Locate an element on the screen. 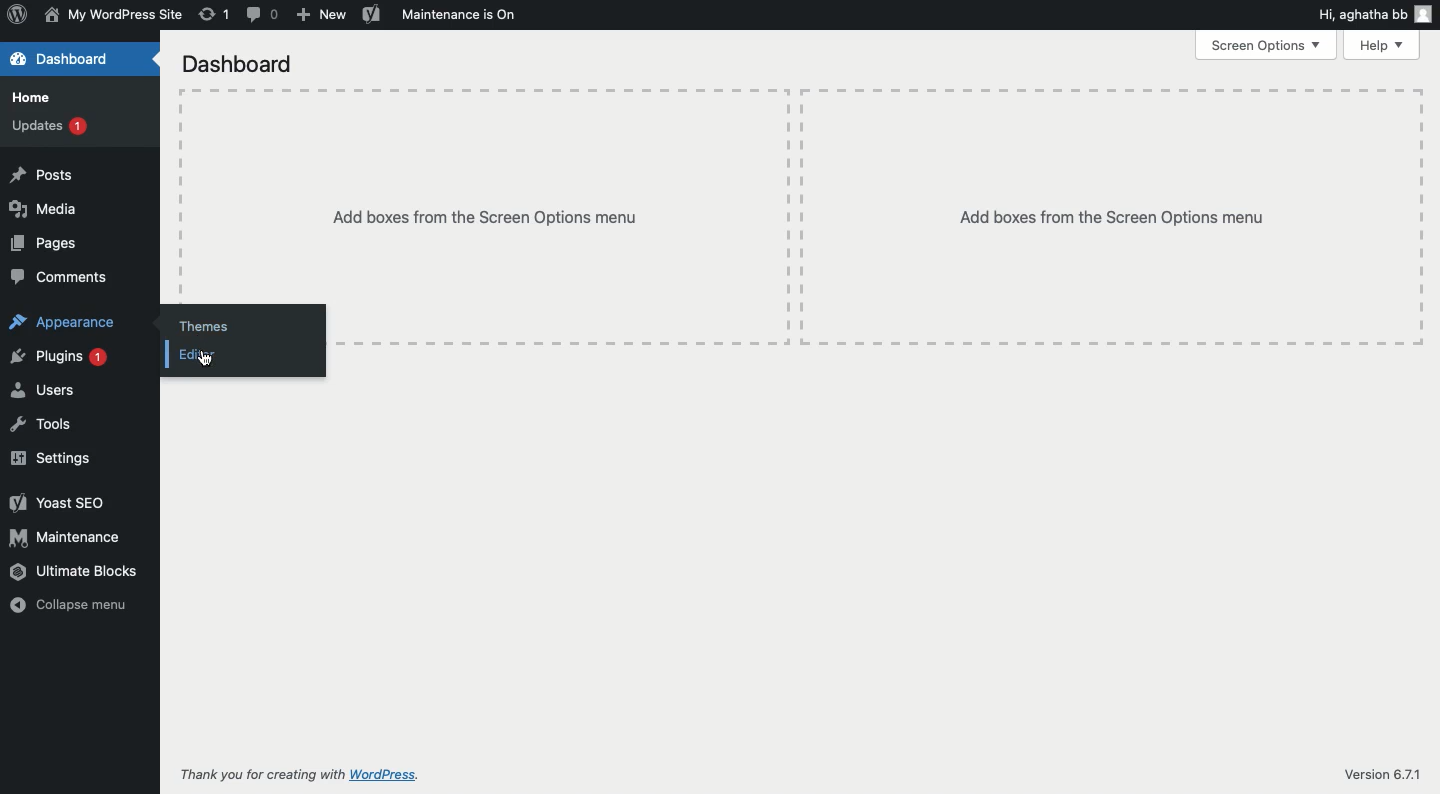 The image size is (1440, 794). Plugins is located at coordinates (57, 357).